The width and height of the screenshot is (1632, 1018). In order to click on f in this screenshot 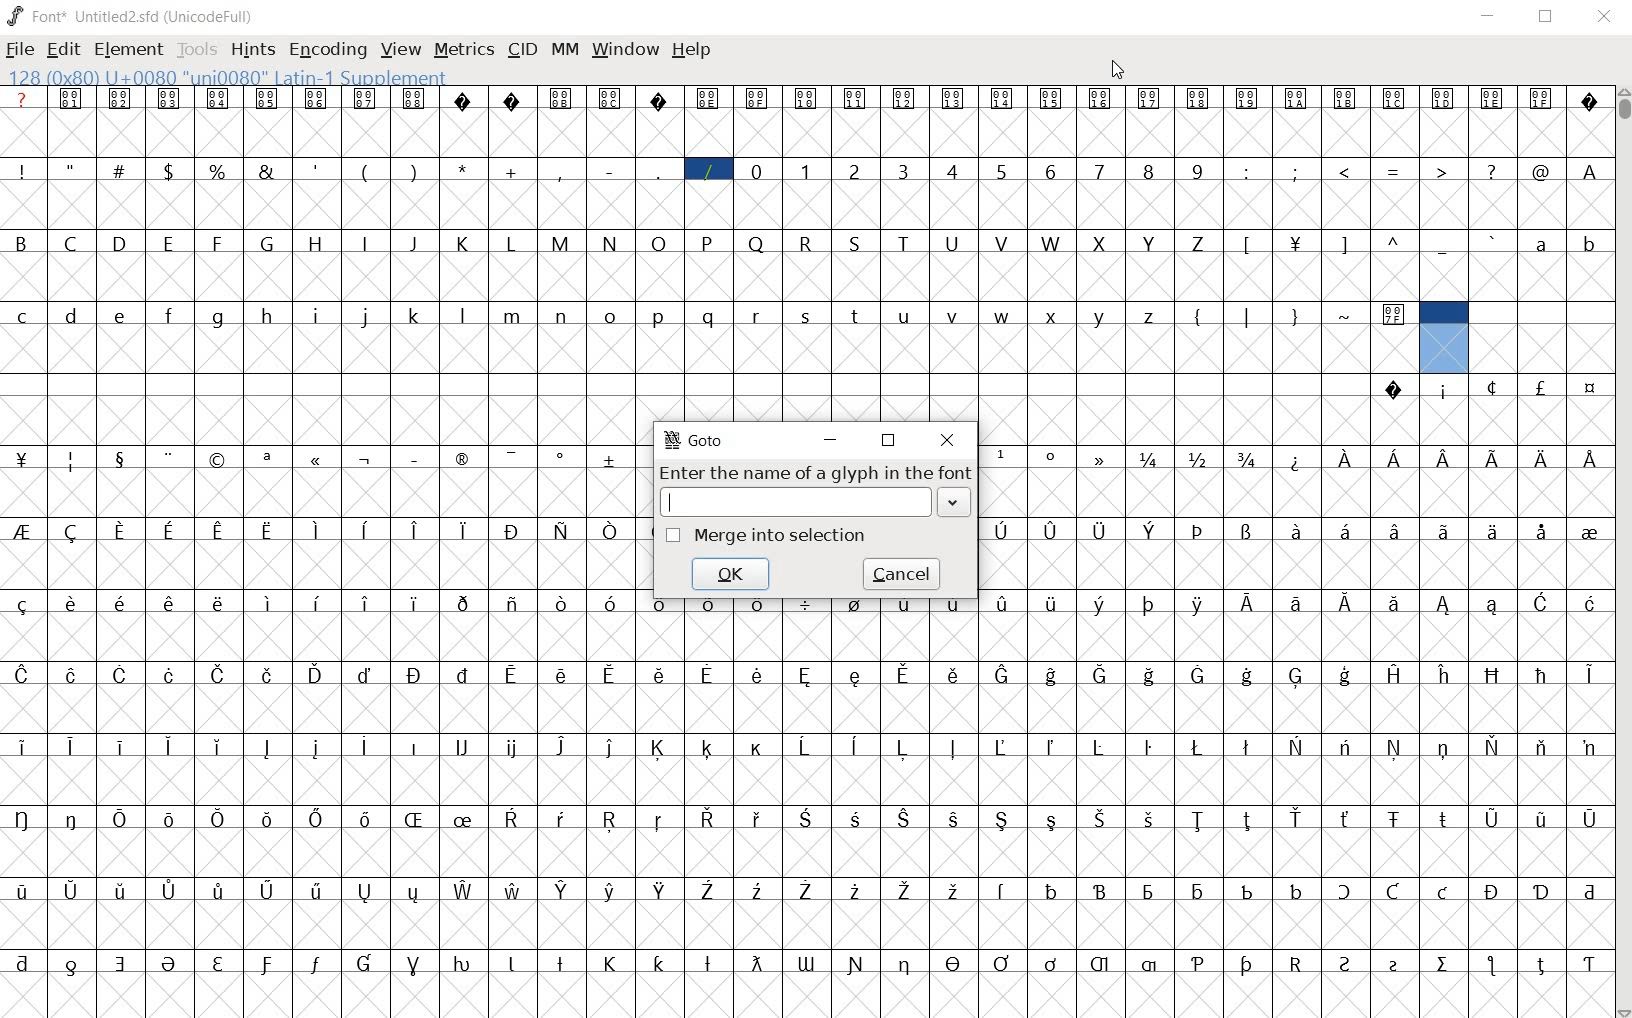, I will do `click(173, 313)`.